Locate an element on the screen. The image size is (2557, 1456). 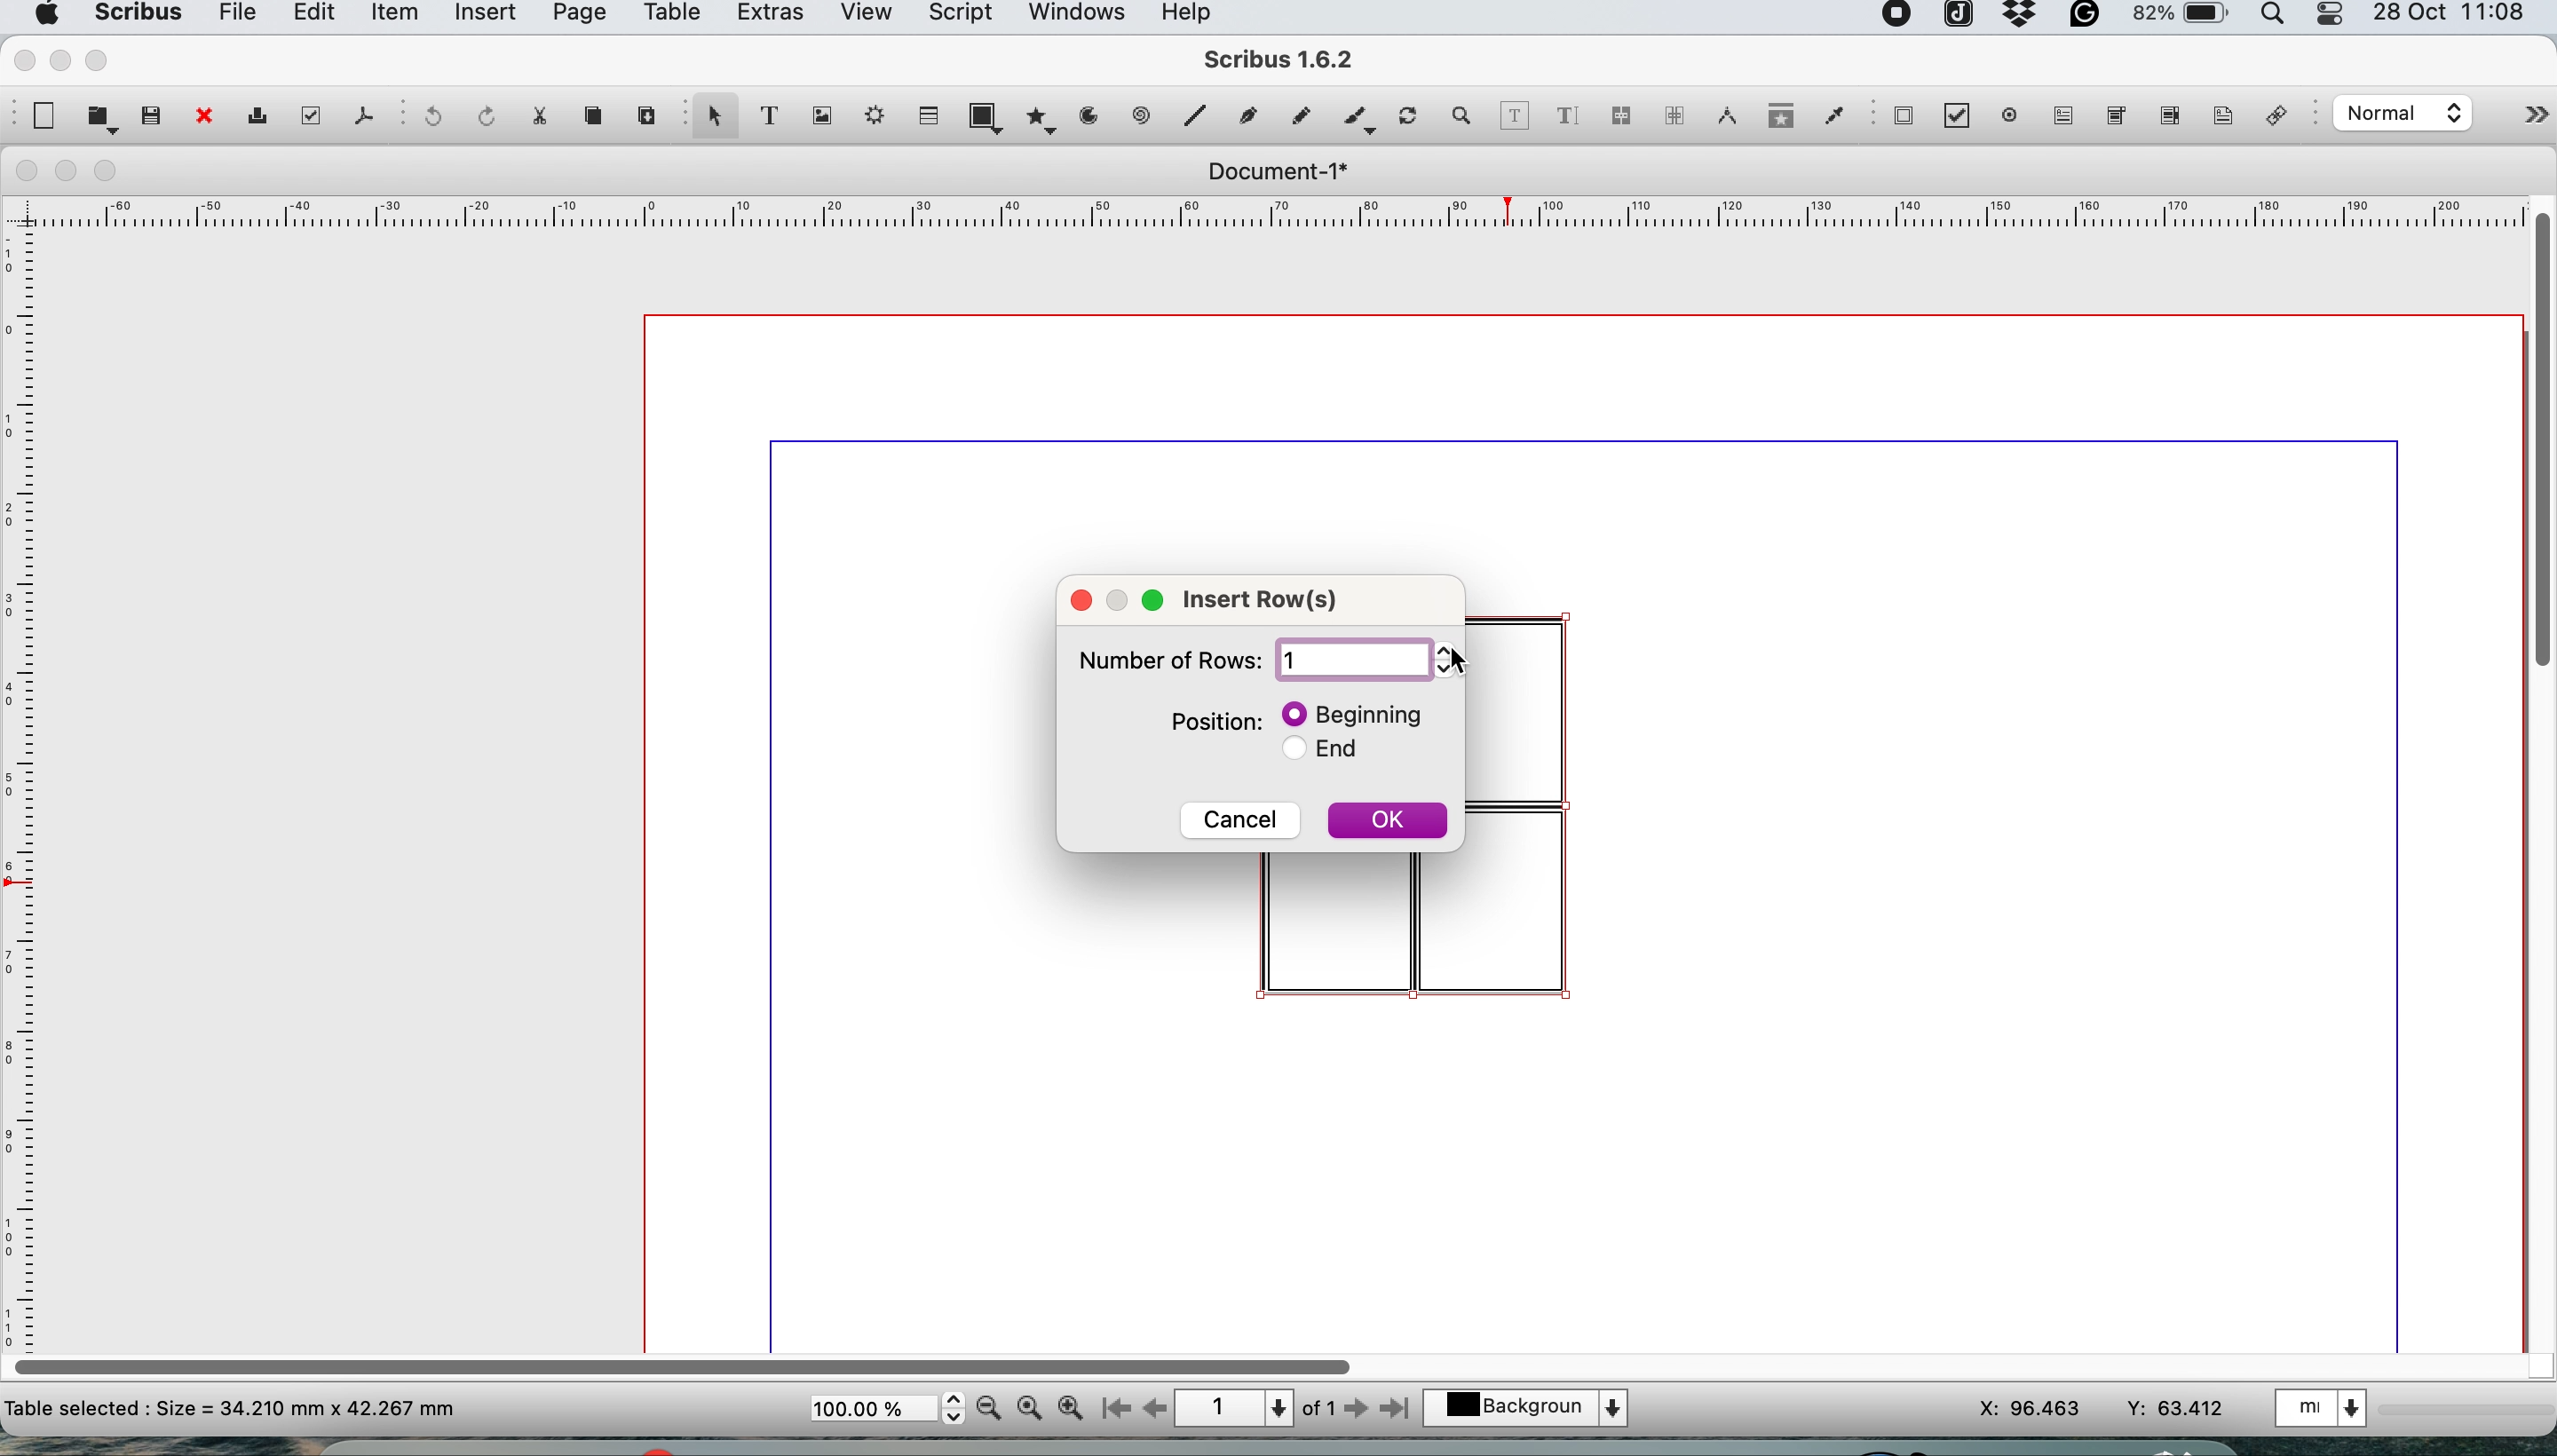
resize is located at coordinates (1123, 596).